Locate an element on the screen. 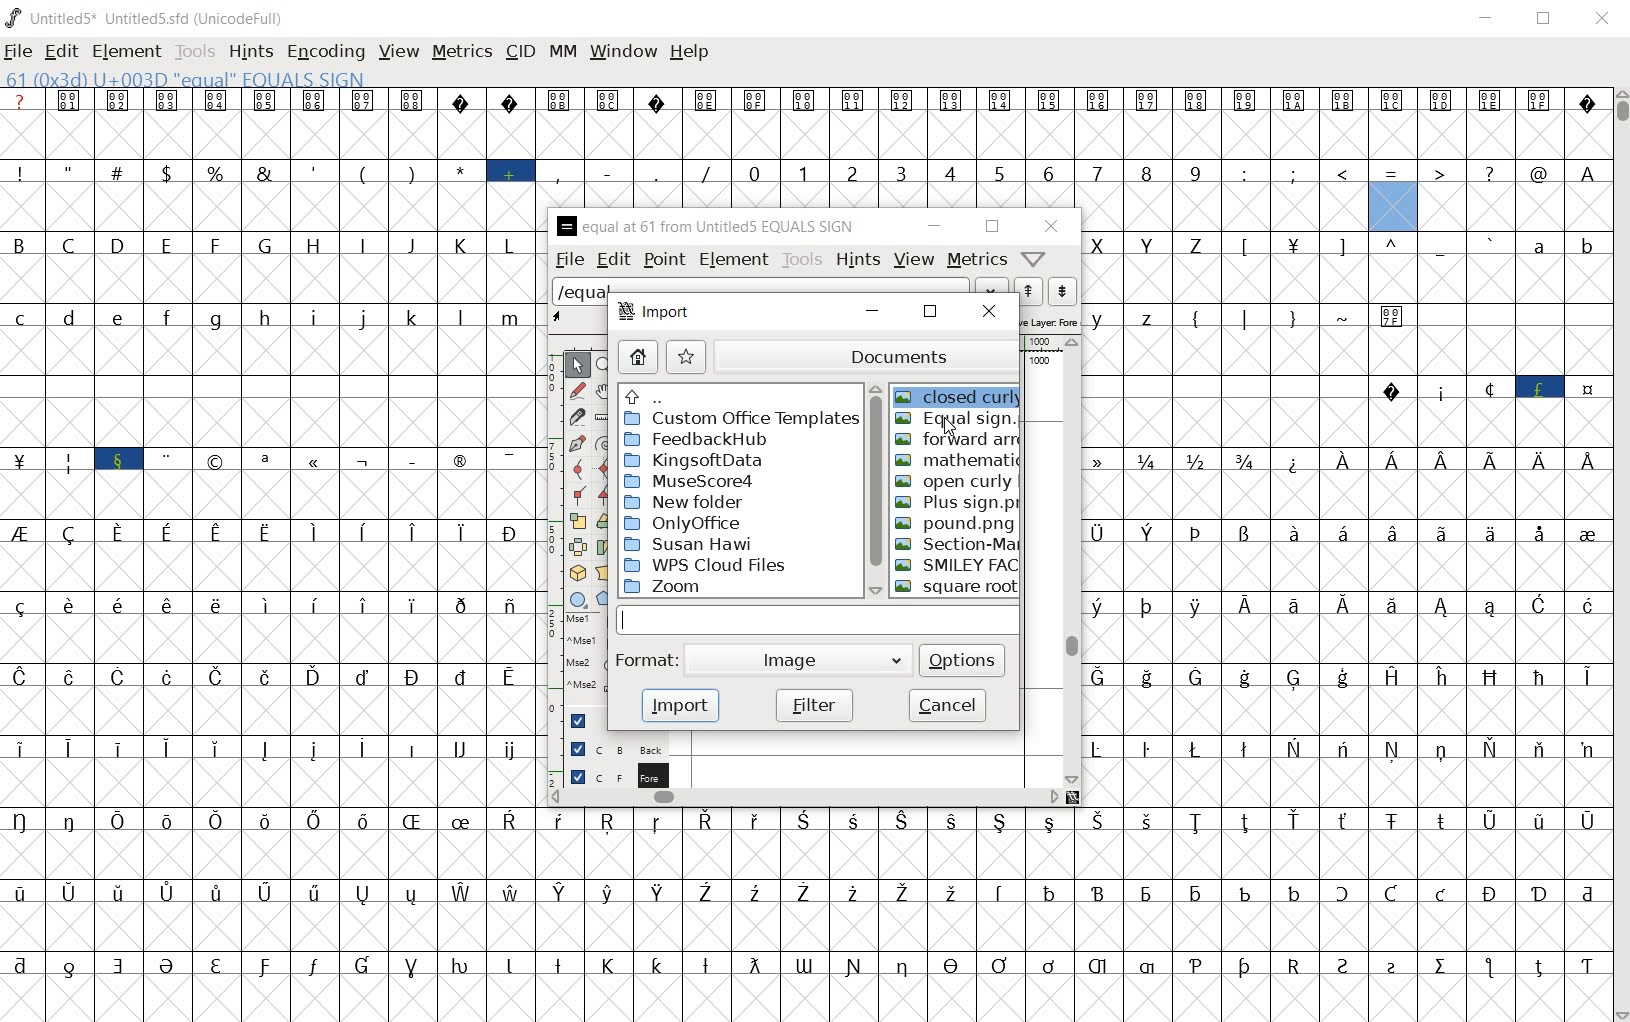 The height and width of the screenshot is (1022, 1630). format is located at coordinates (645, 659).